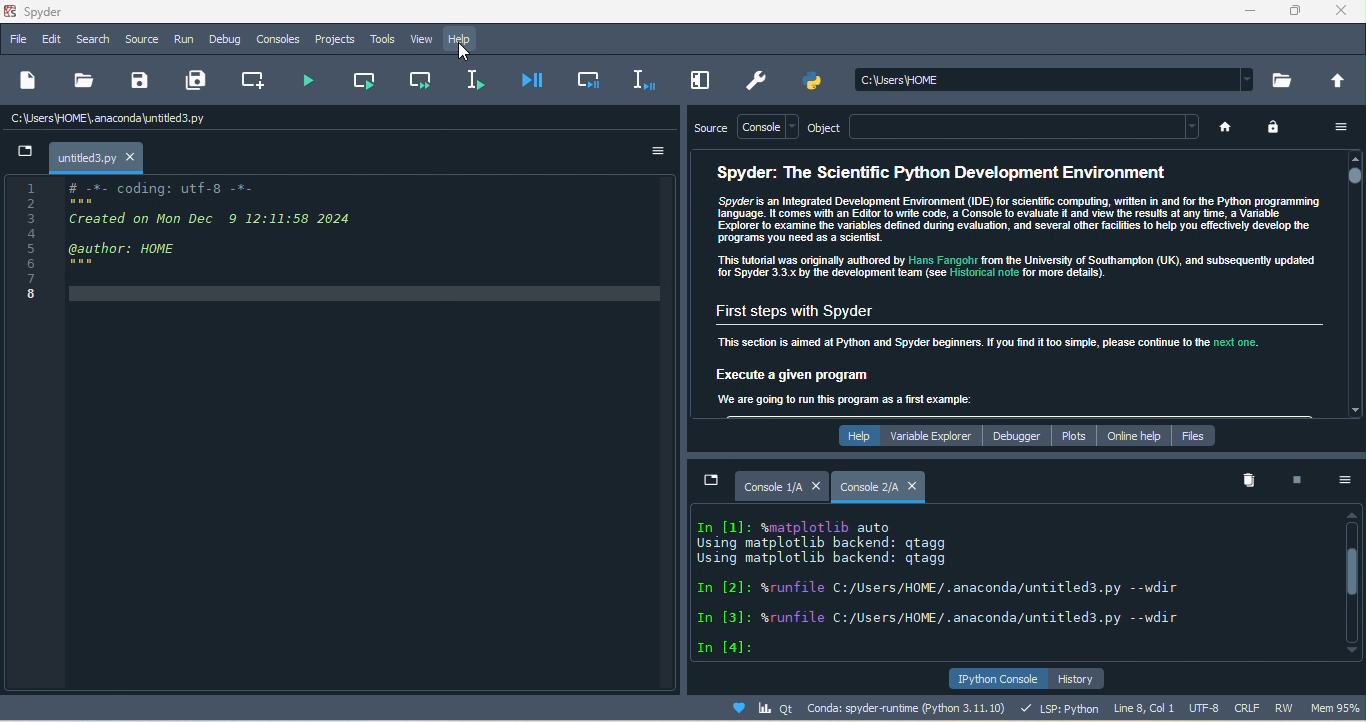  Describe the element at coordinates (1352, 286) in the screenshot. I see `vertical scroll bar` at that location.